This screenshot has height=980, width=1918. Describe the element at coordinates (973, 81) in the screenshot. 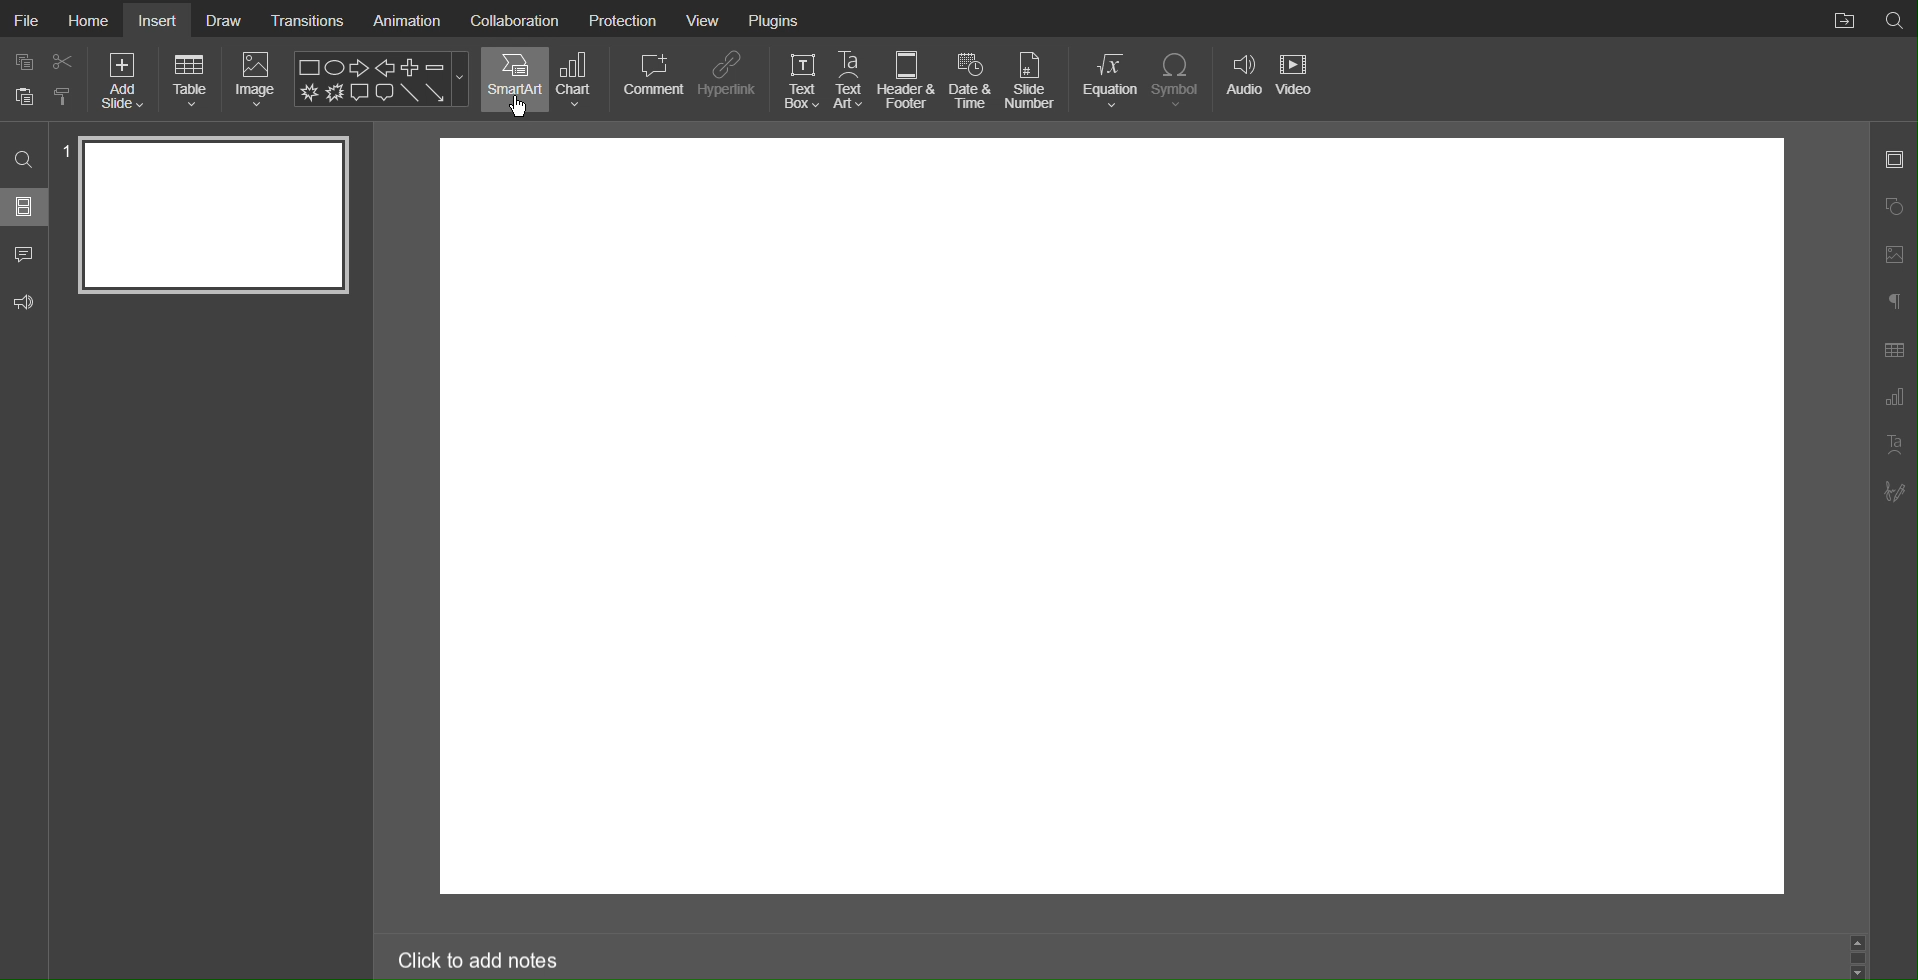

I see `Date and Time` at that location.